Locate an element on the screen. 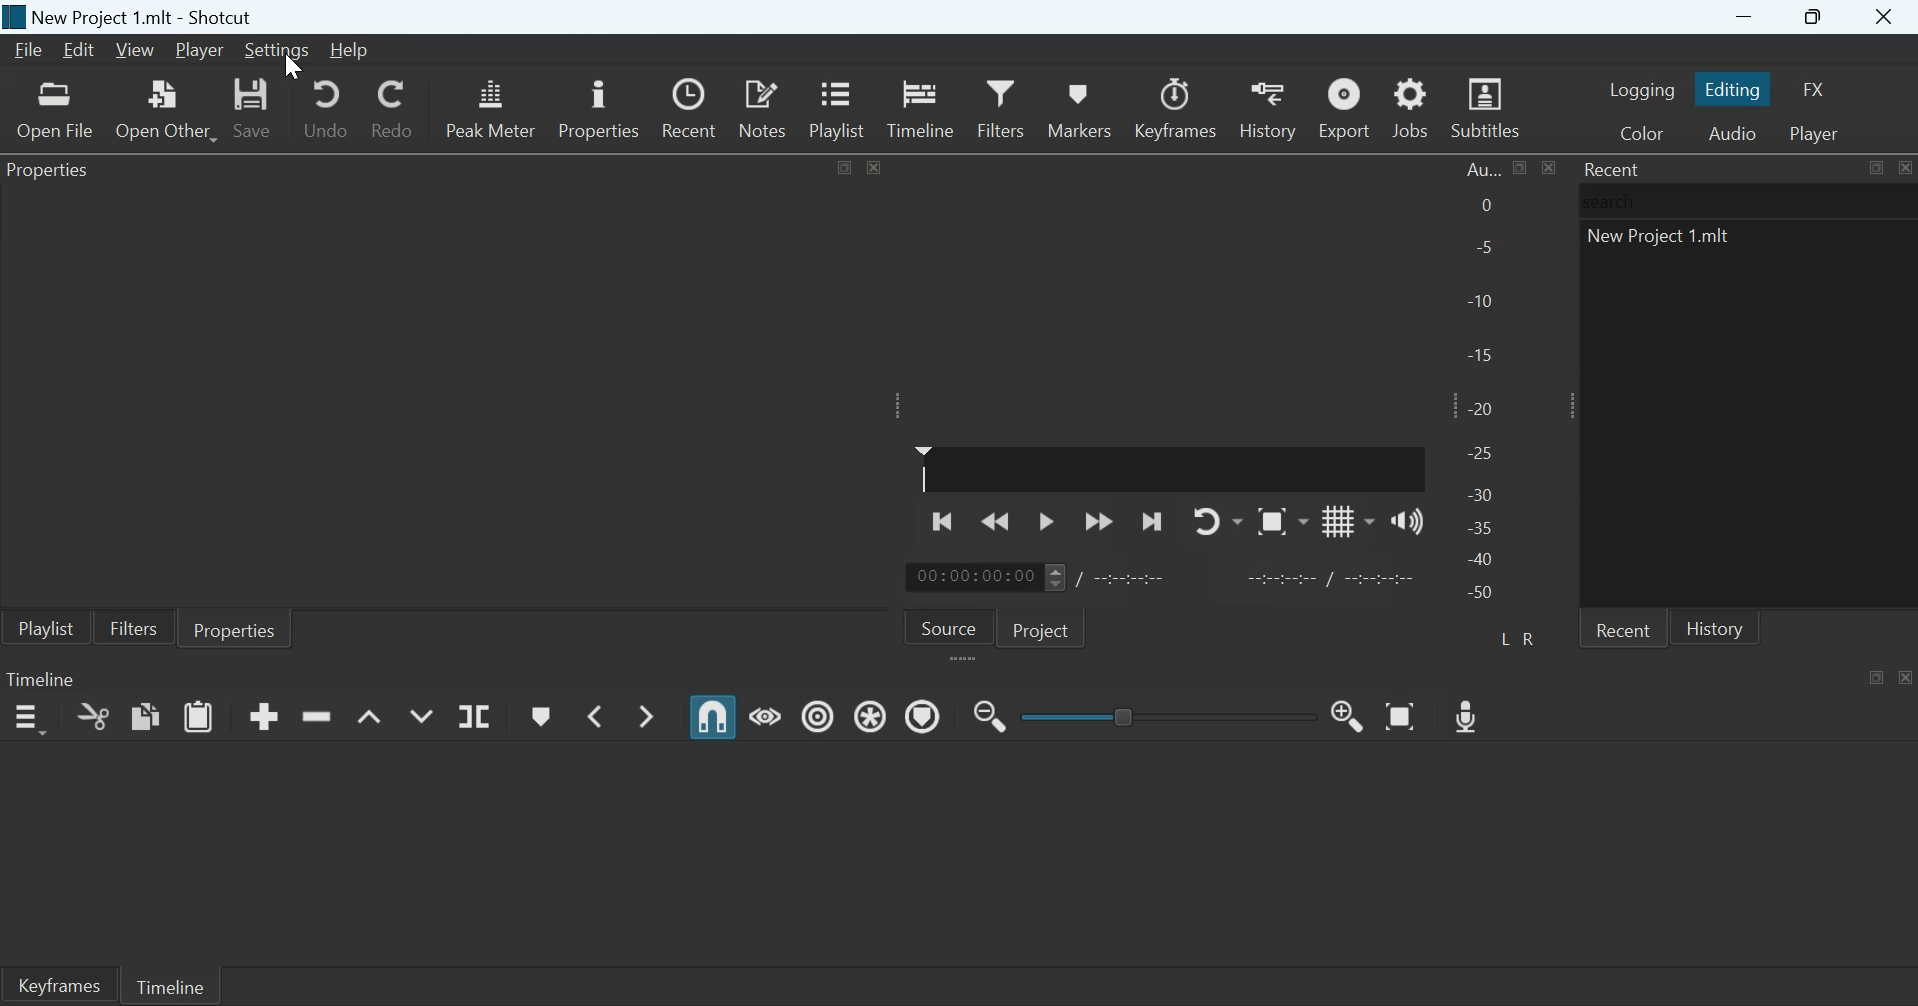 The height and width of the screenshot is (1006, 1918). Open a device, stream or generator is located at coordinates (166, 109).